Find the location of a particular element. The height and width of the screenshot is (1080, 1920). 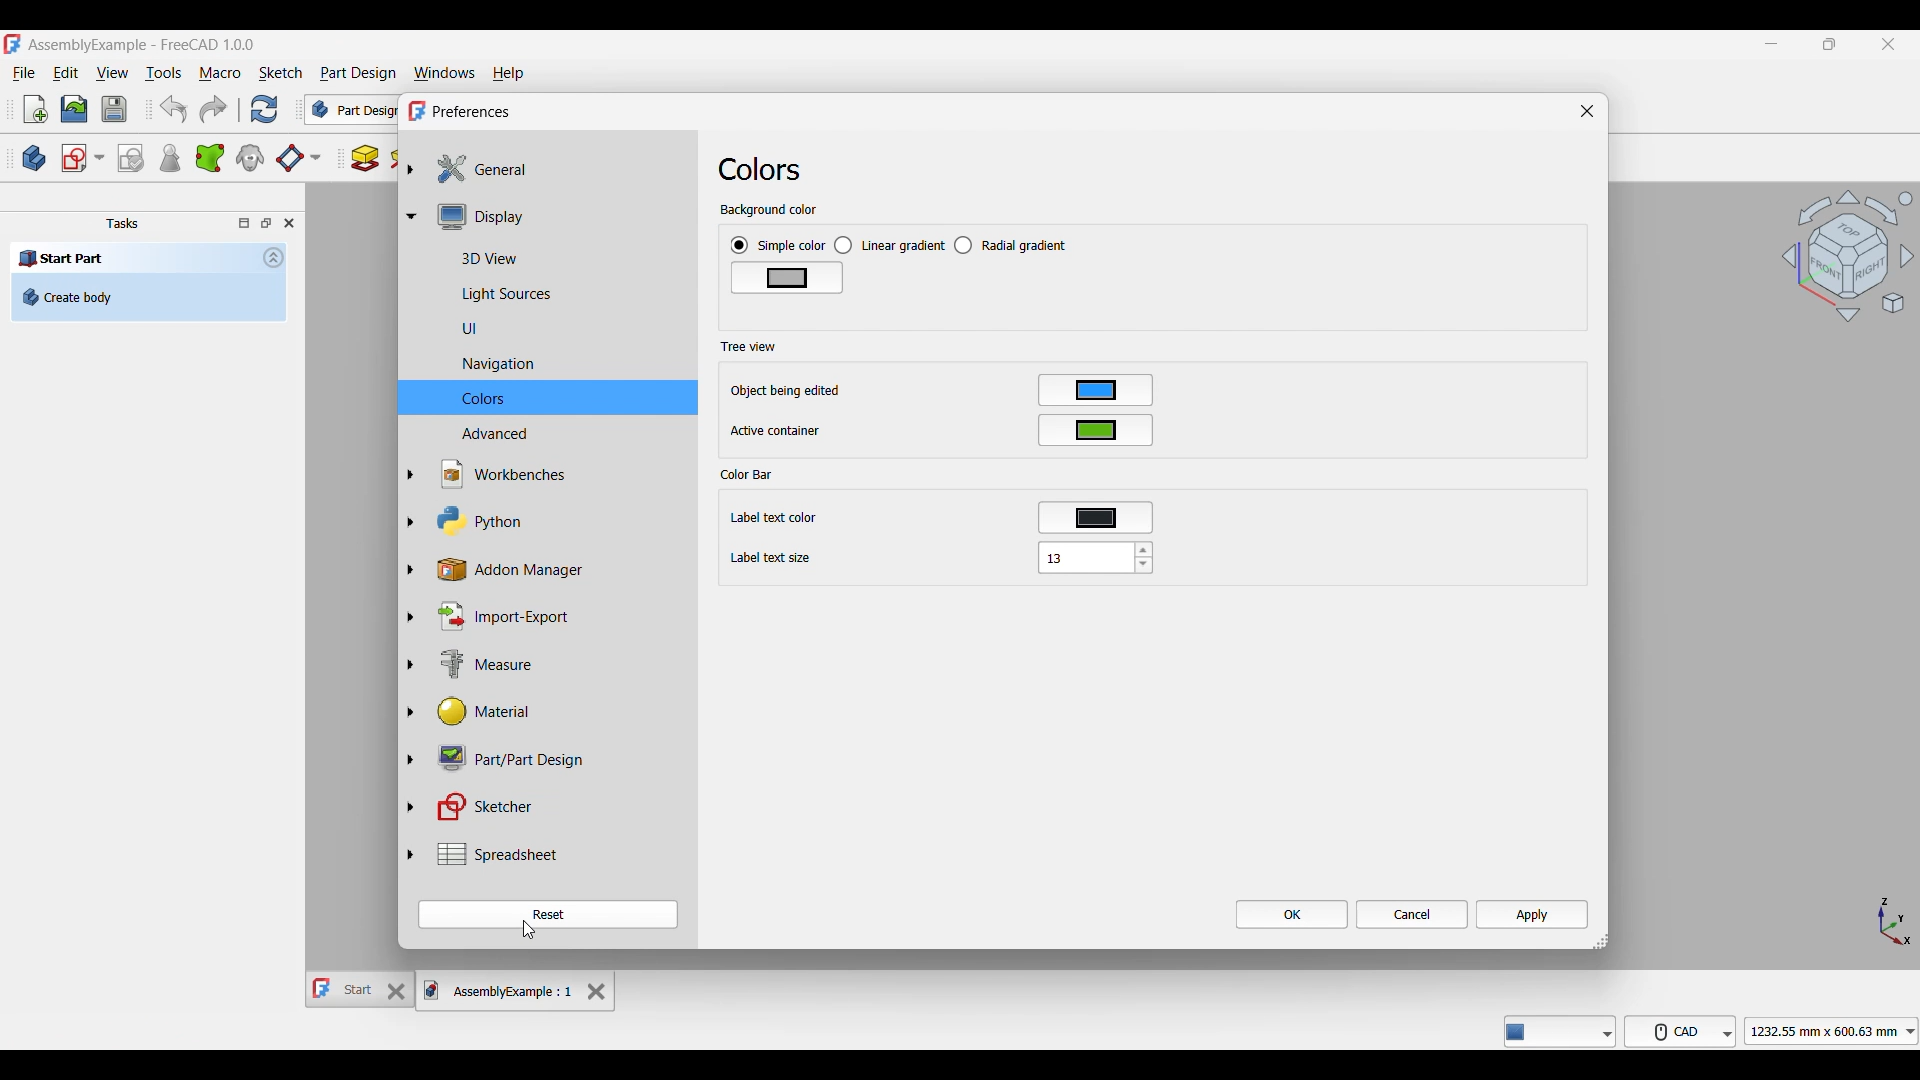

Tree view is located at coordinates (749, 347).